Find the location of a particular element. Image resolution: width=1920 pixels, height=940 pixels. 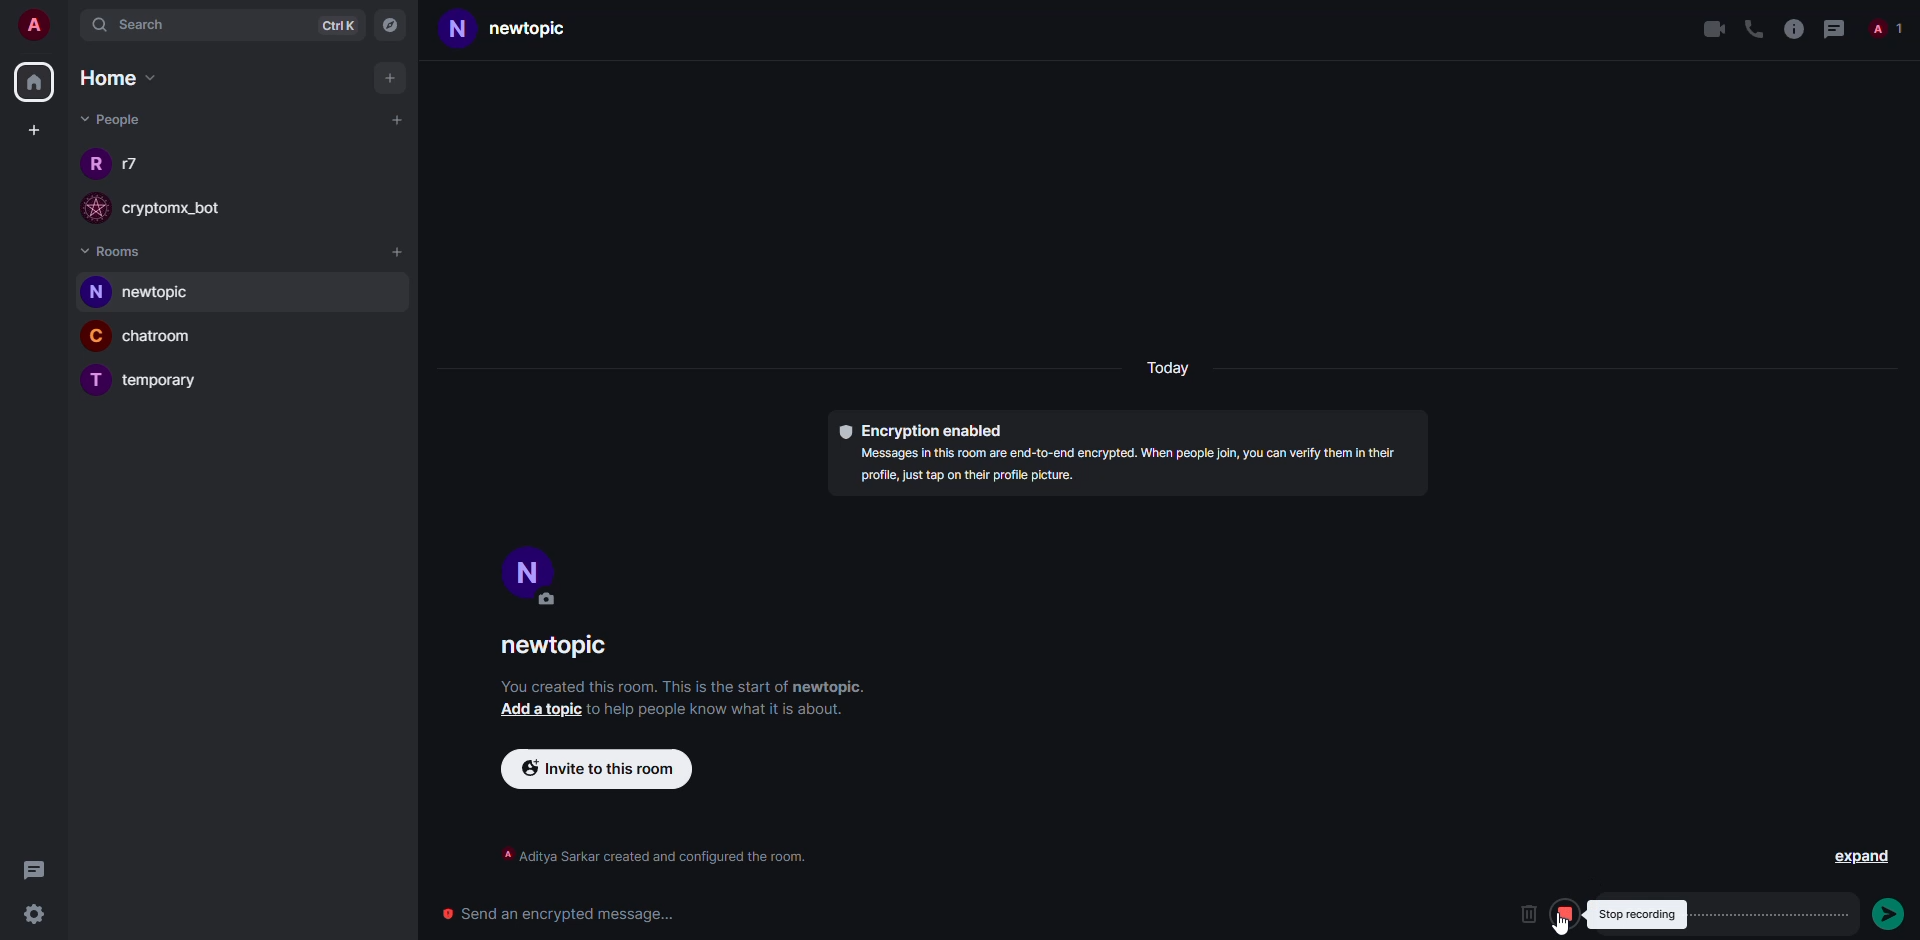

info is located at coordinates (1133, 469).